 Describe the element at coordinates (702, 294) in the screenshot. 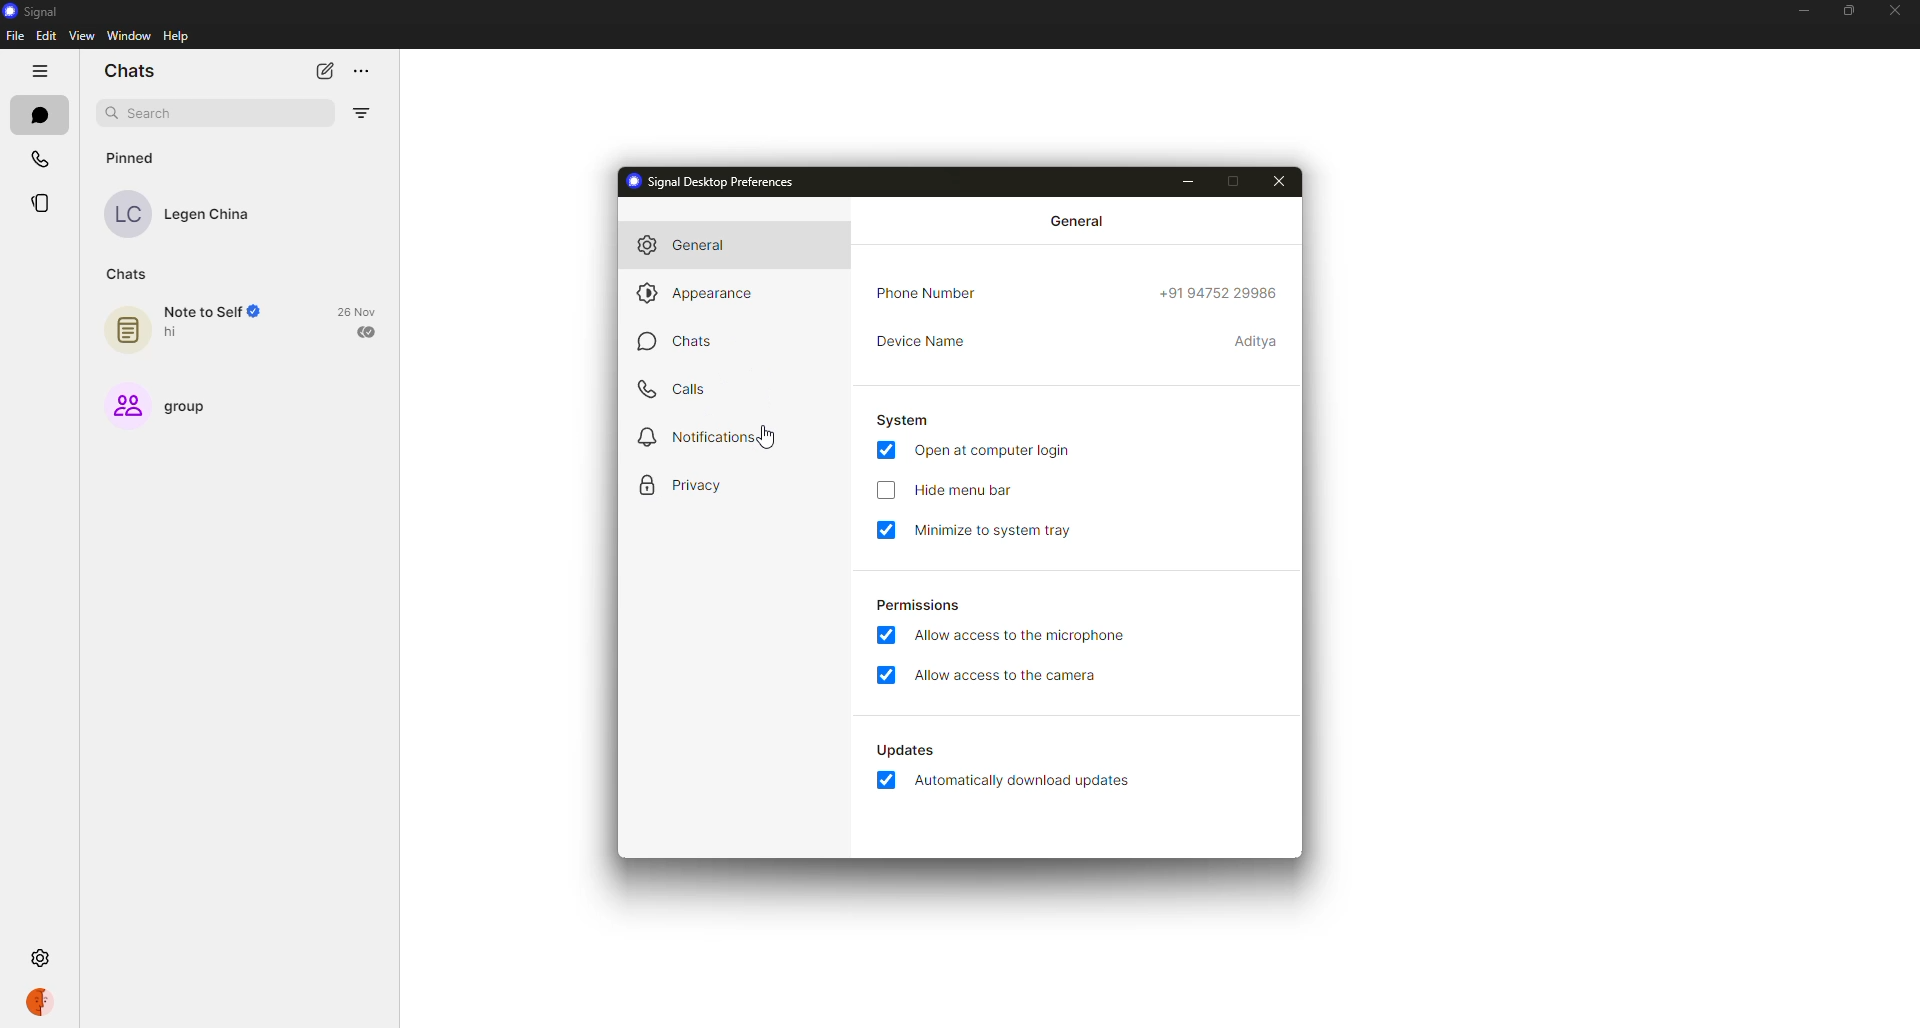

I see `appearance` at that location.